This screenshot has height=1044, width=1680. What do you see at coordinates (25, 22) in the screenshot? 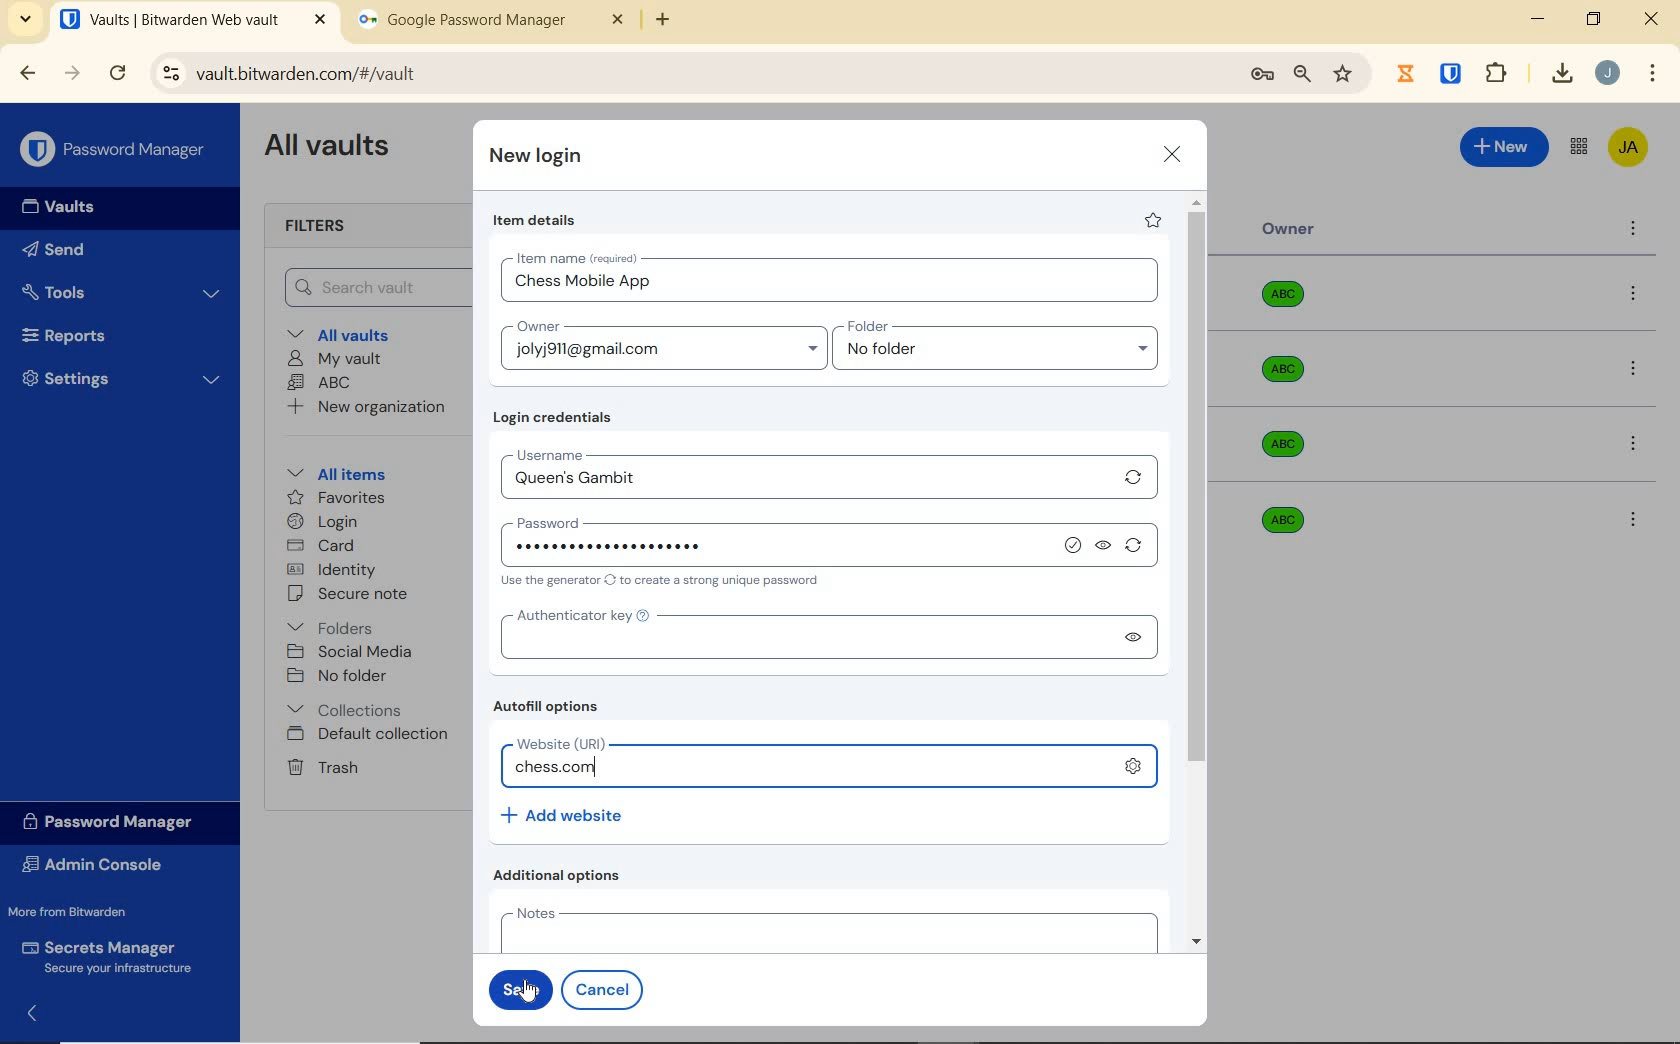
I see `search tabs` at bounding box center [25, 22].